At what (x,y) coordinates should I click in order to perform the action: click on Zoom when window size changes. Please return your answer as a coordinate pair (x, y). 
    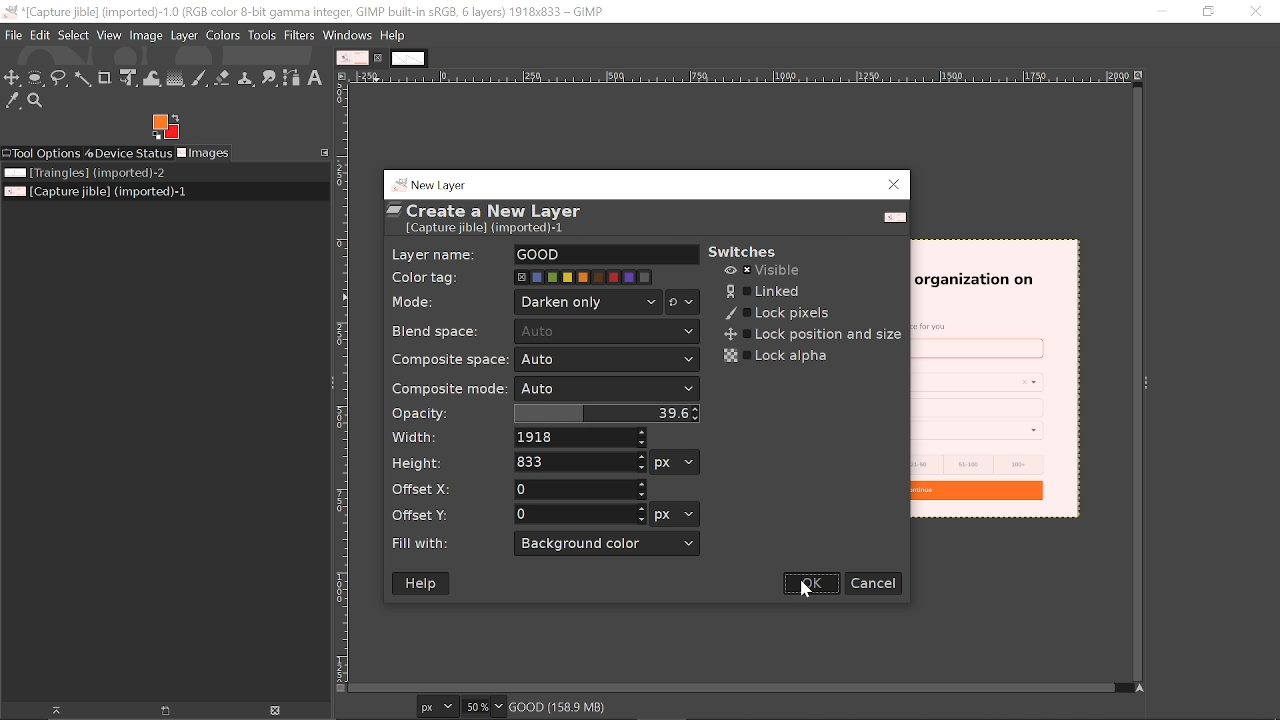
    Looking at the image, I should click on (1142, 77).